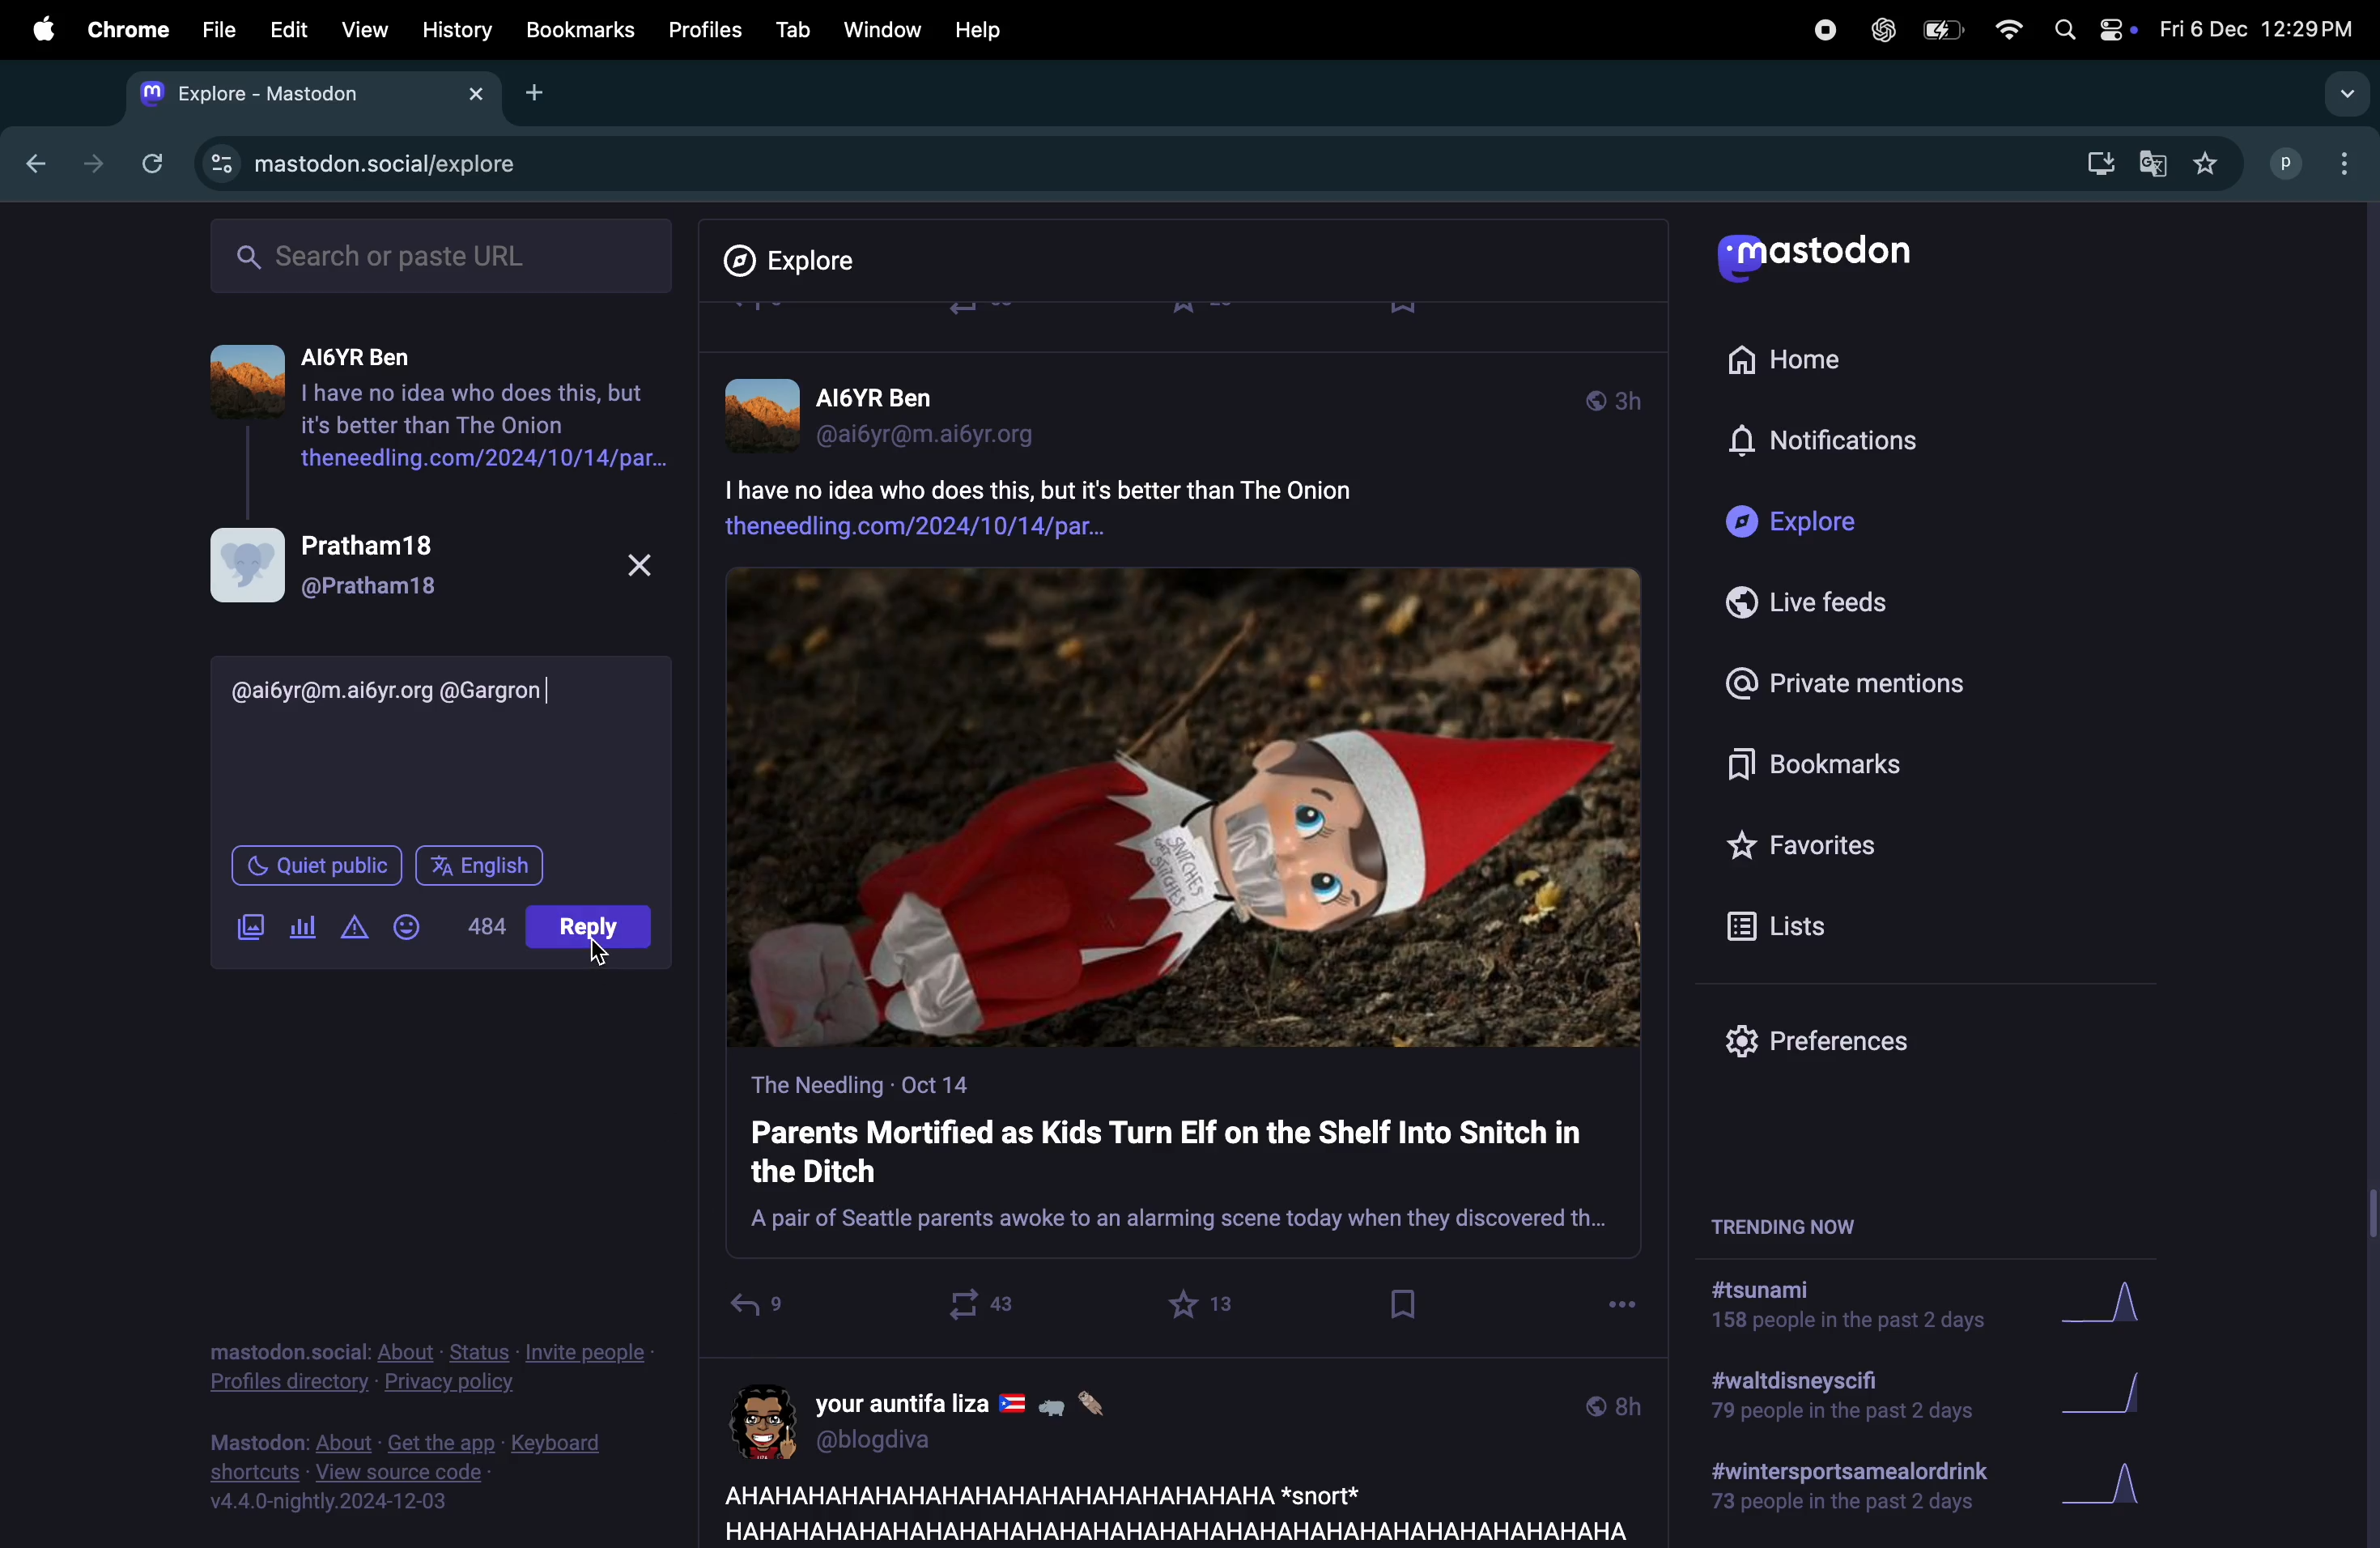 This screenshot has width=2380, height=1548. Describe the element at coordinates (698, 29) in the screenshot. I see `profiles` at that location.